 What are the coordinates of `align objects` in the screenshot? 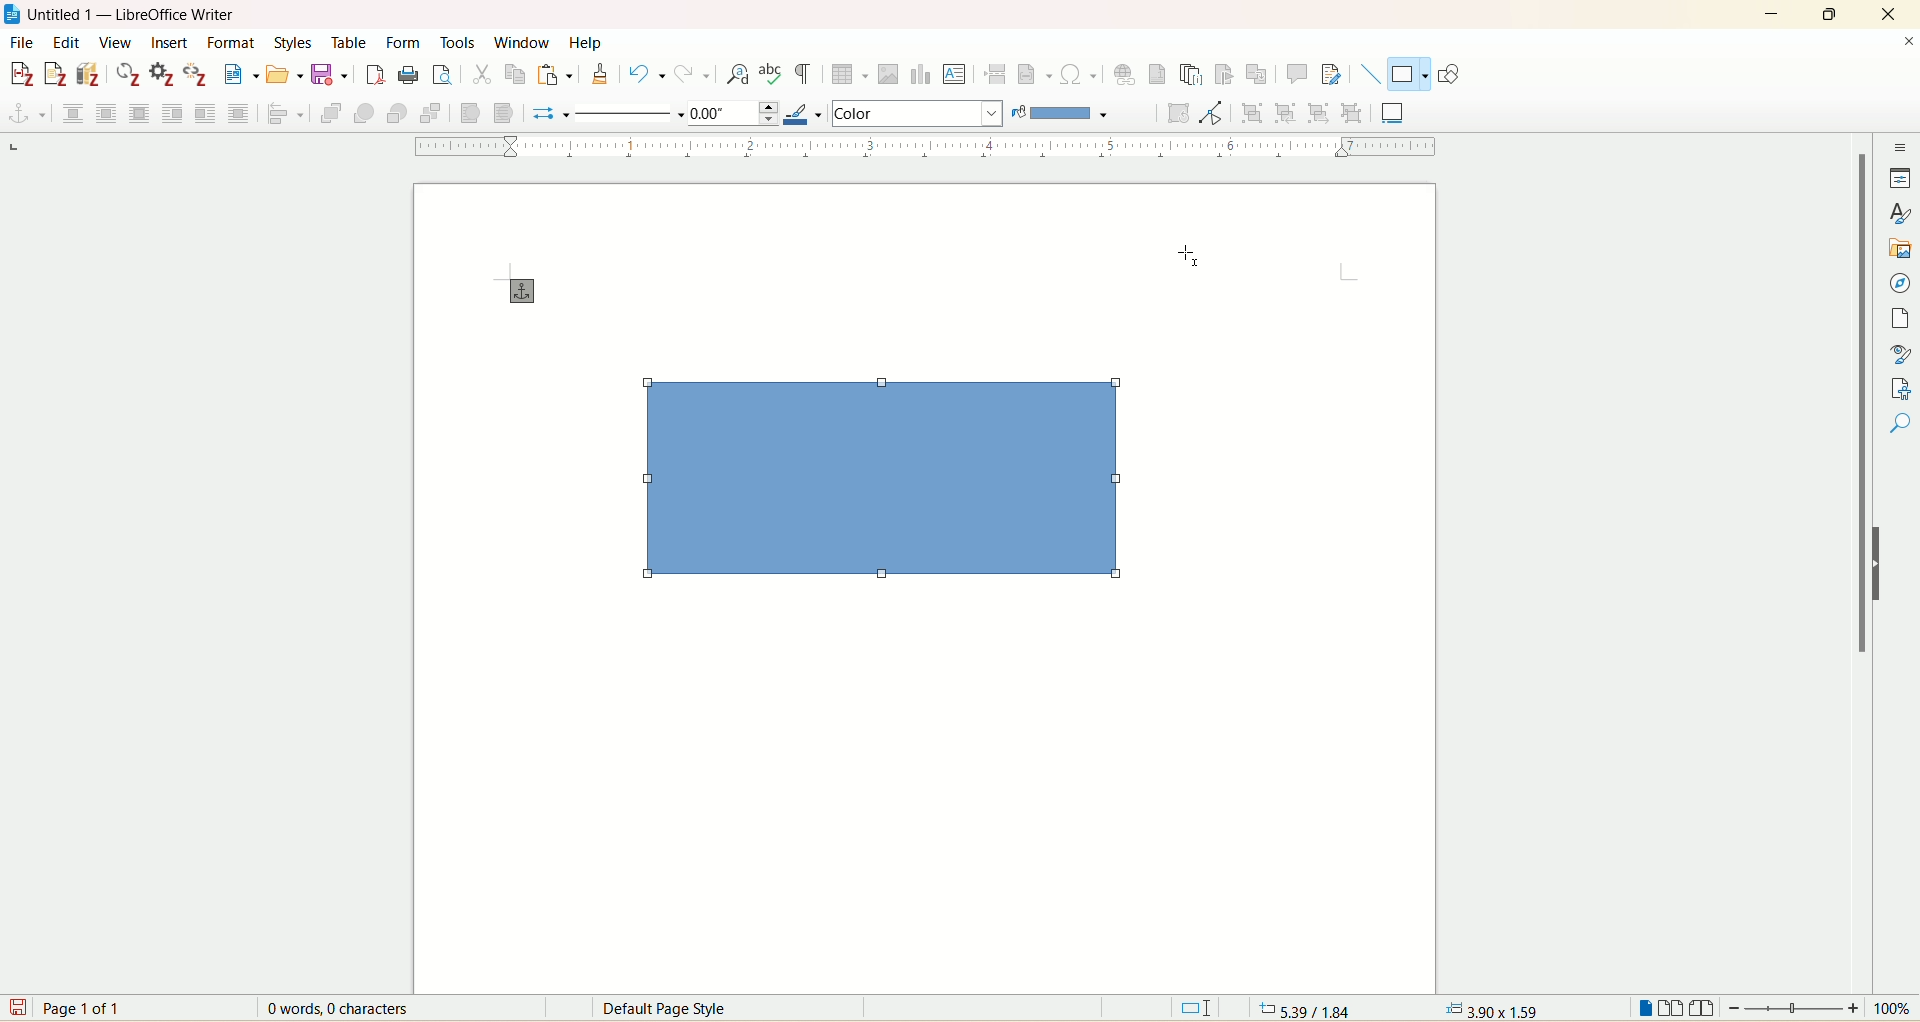 It's located at (287, 114).